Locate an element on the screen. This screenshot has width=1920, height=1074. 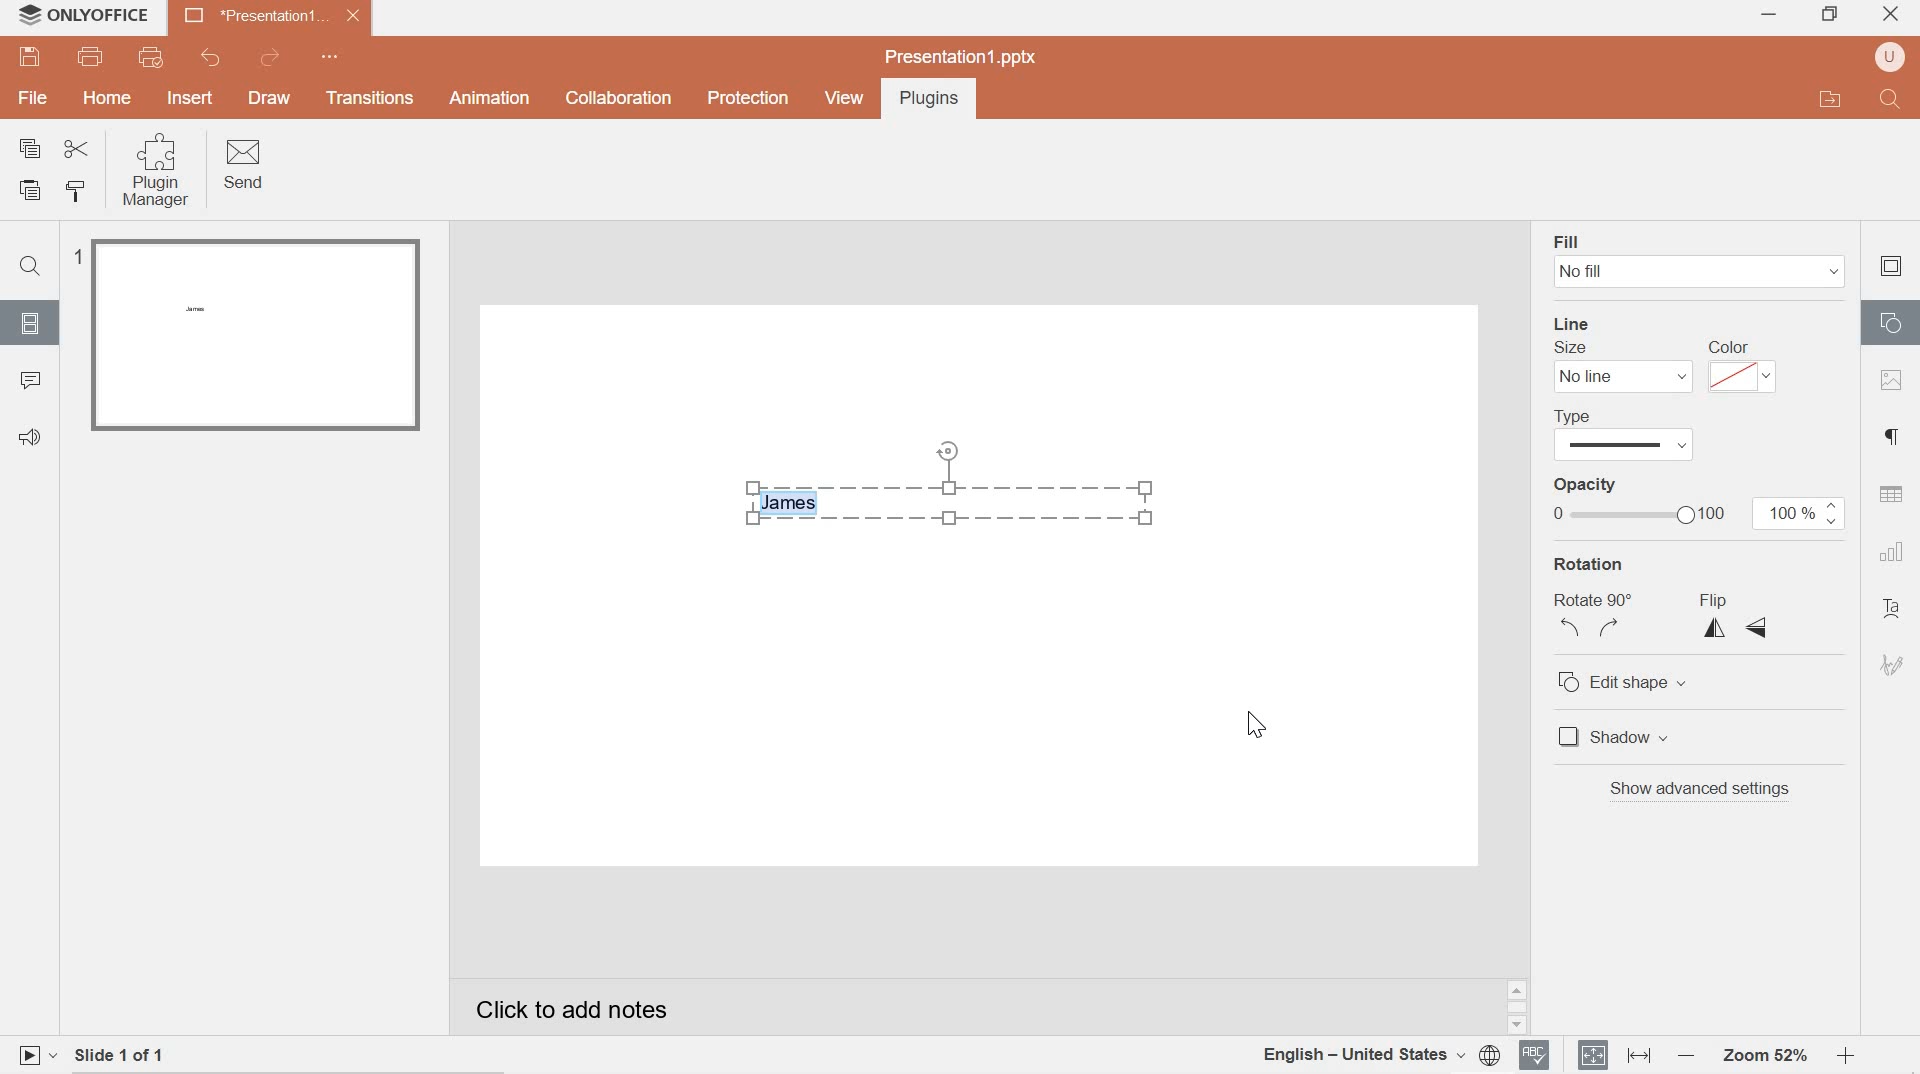
redo is located at coordinates (273, 57).